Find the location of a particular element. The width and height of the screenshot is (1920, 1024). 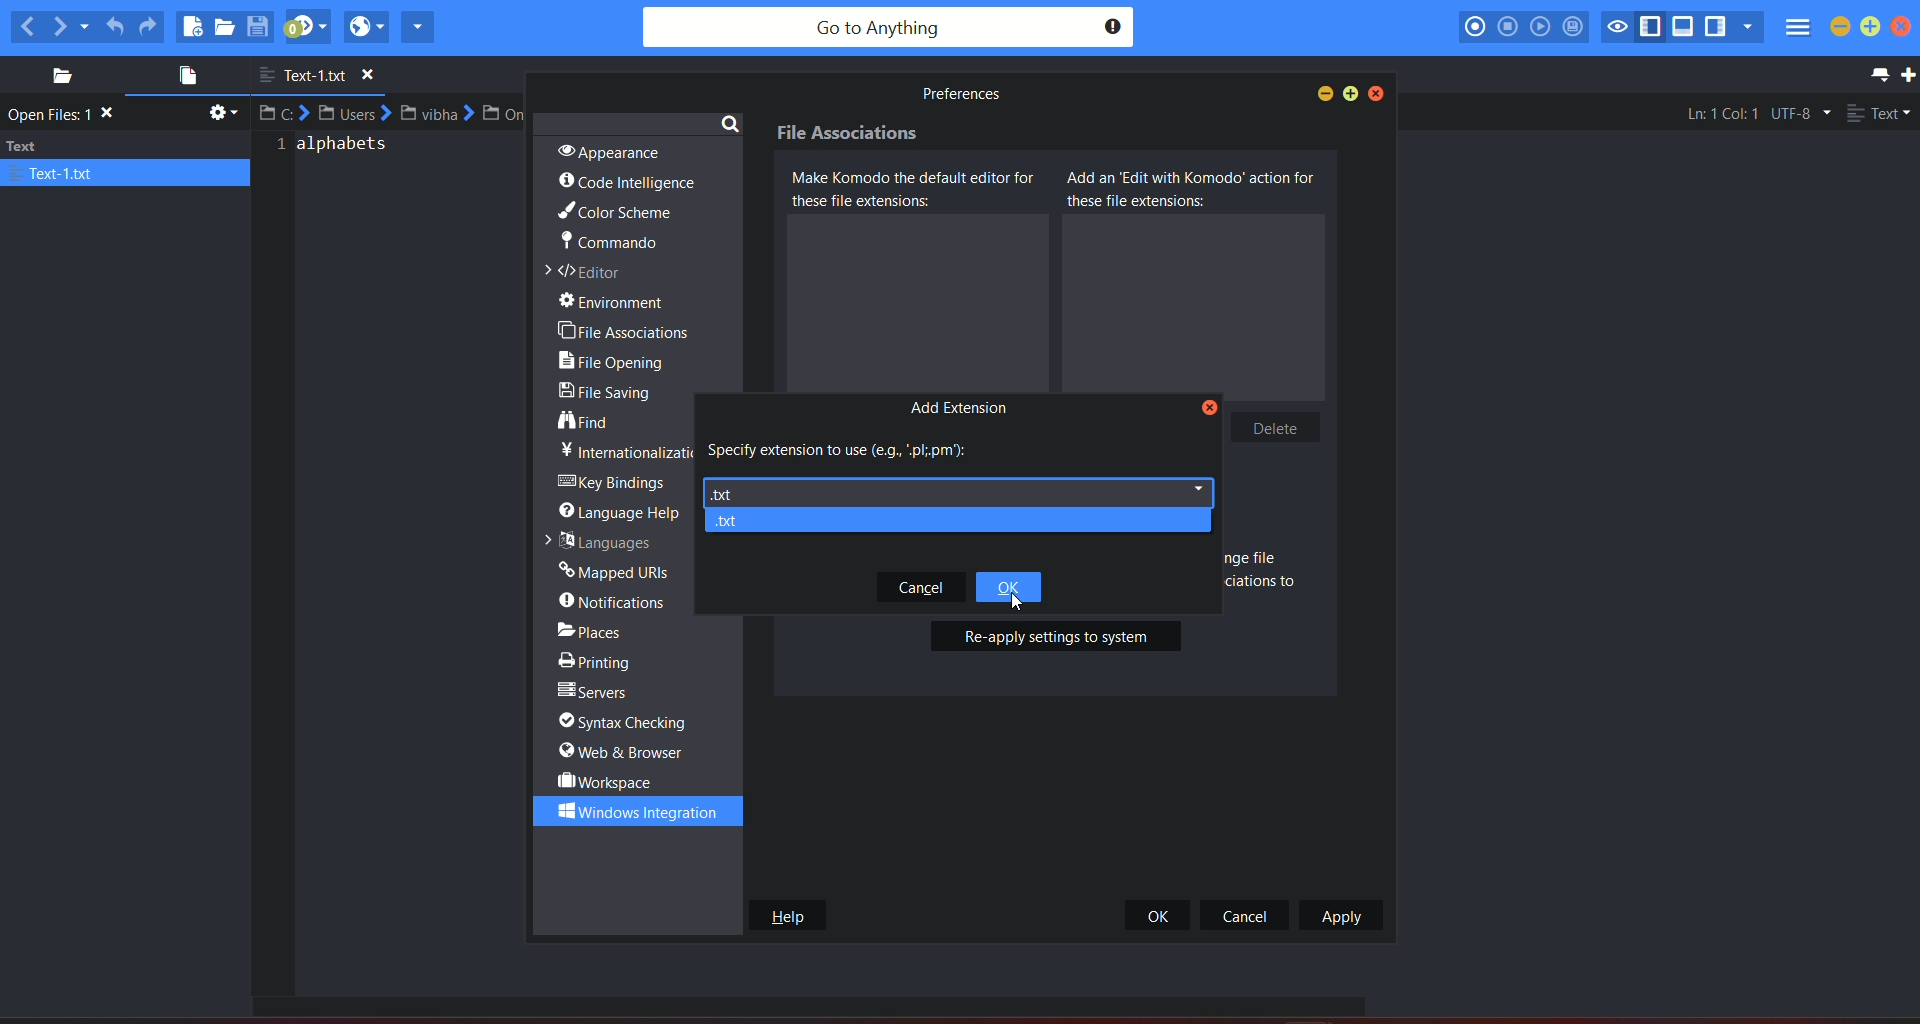

code intelligence is located at coordinates (628, 183).